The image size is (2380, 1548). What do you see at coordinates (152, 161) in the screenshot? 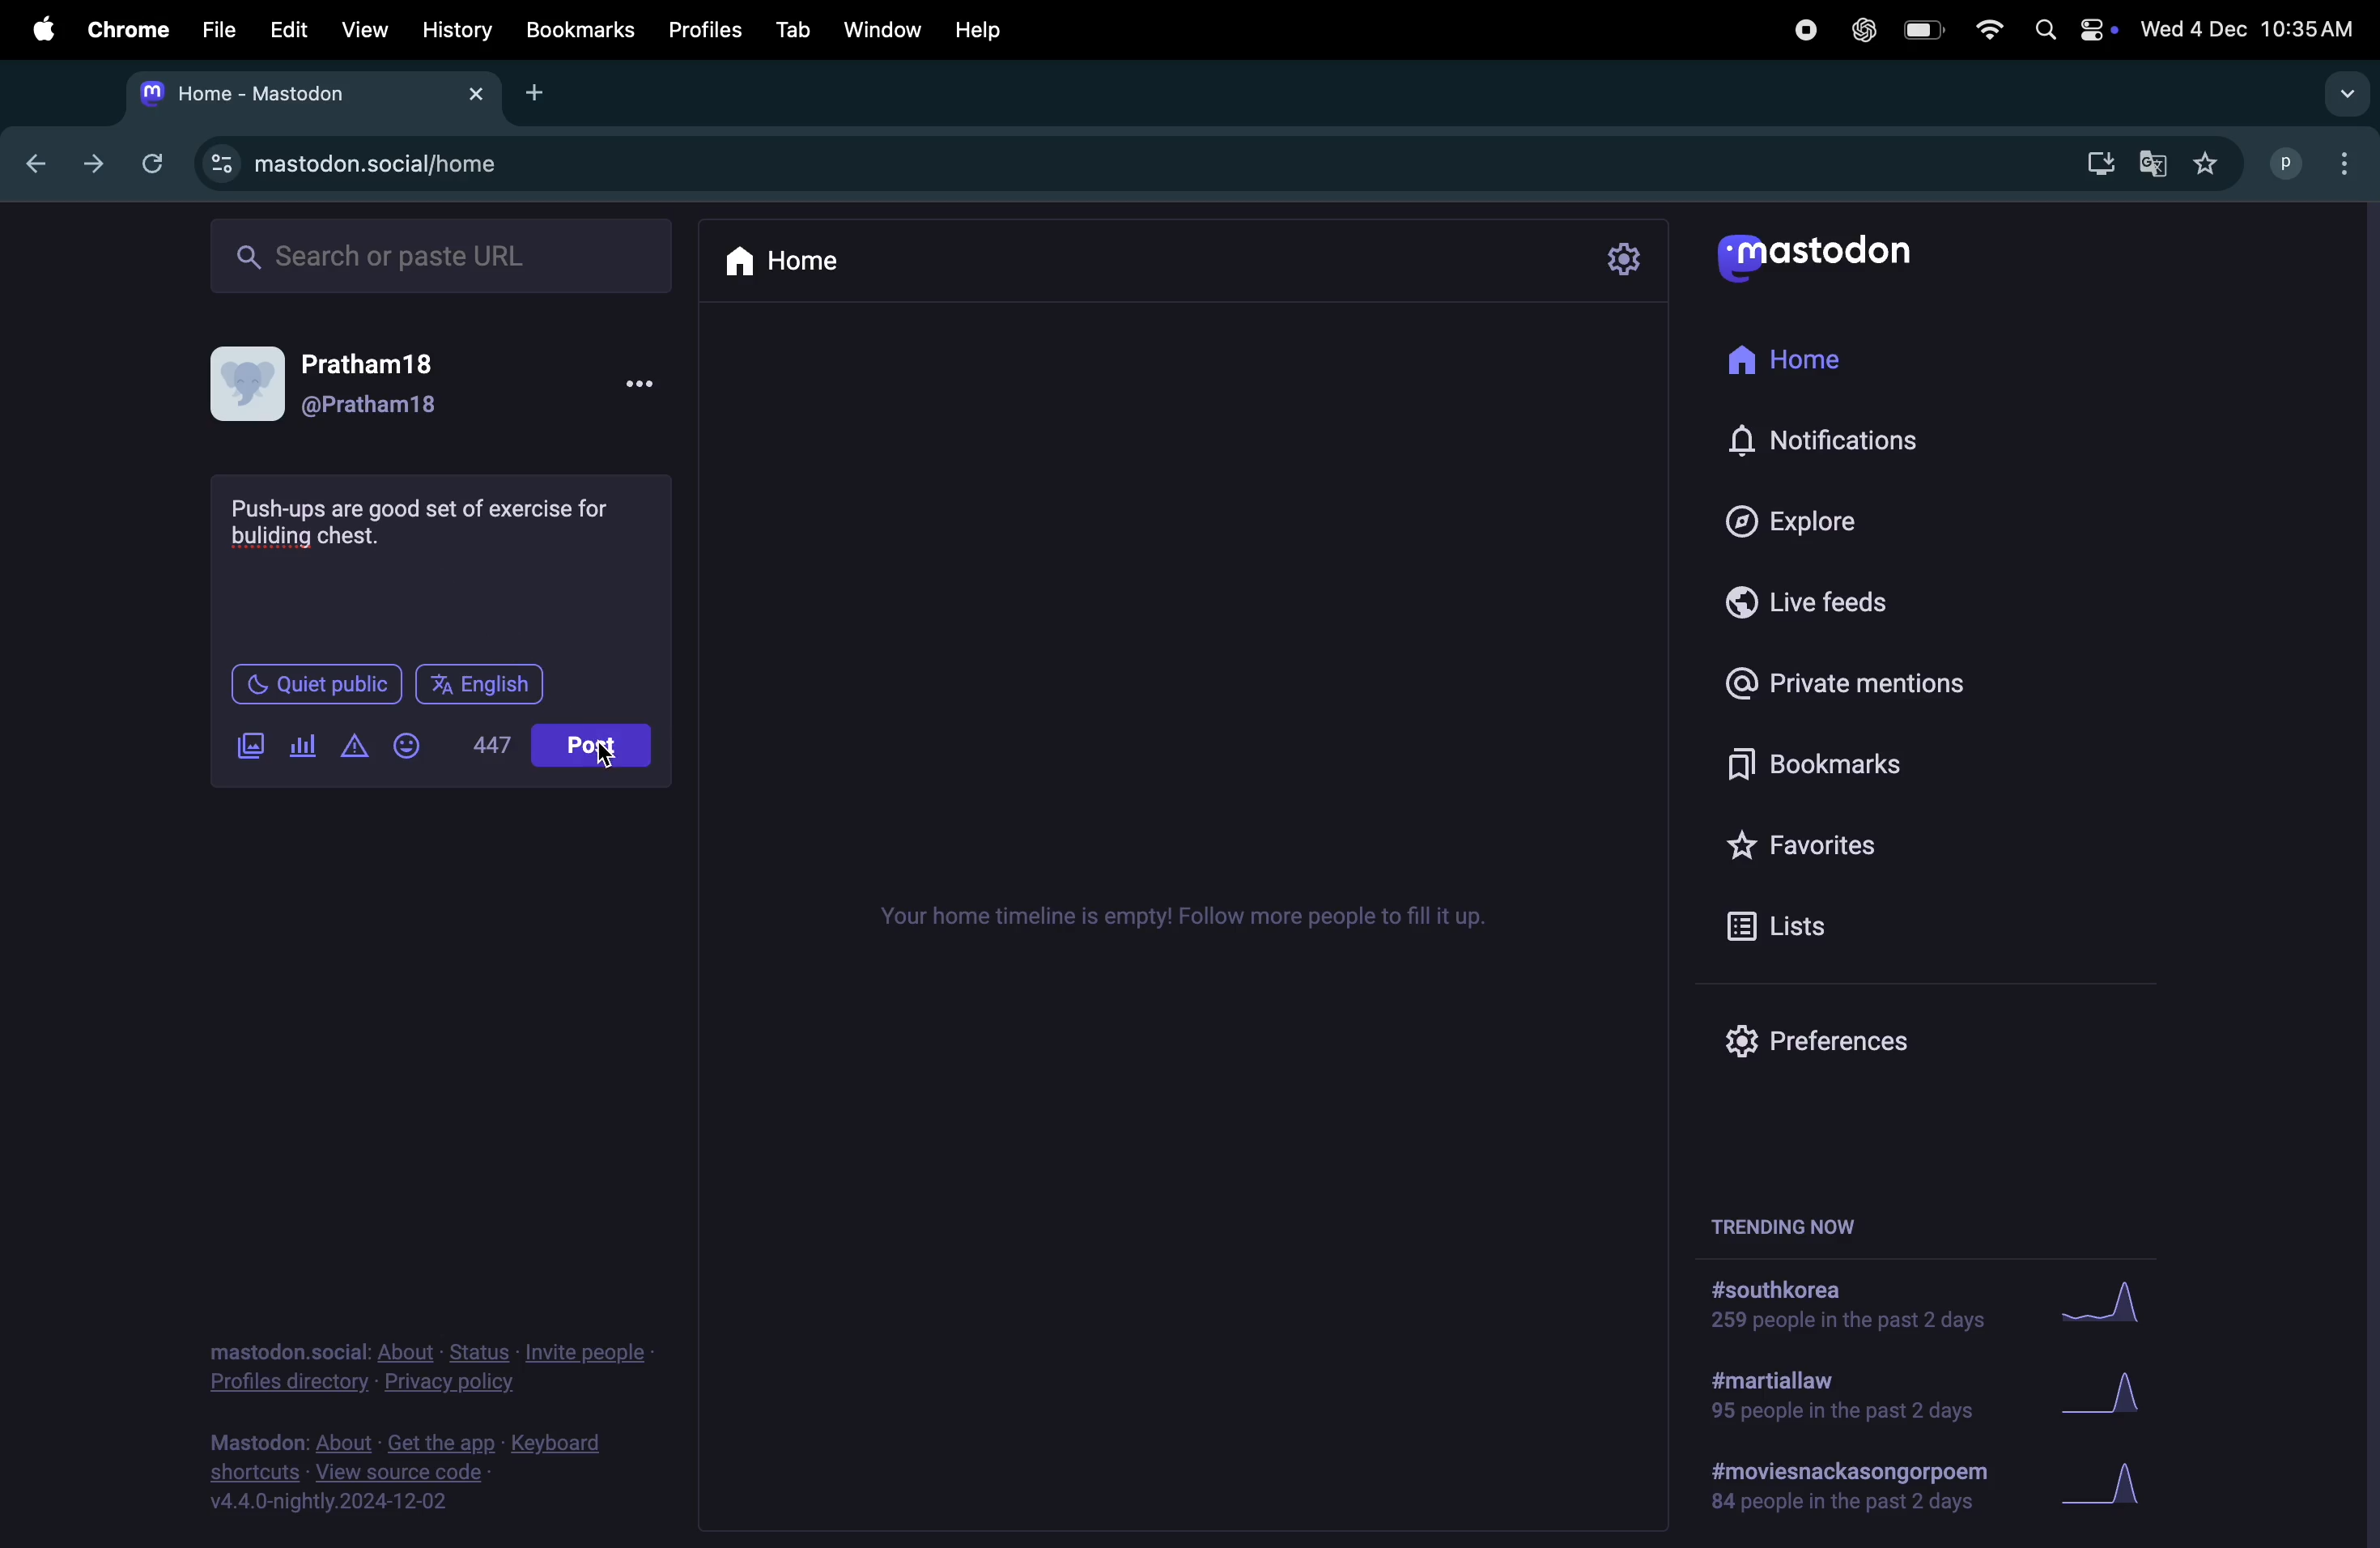
I see `refresh` at bounding box center [152, 161].